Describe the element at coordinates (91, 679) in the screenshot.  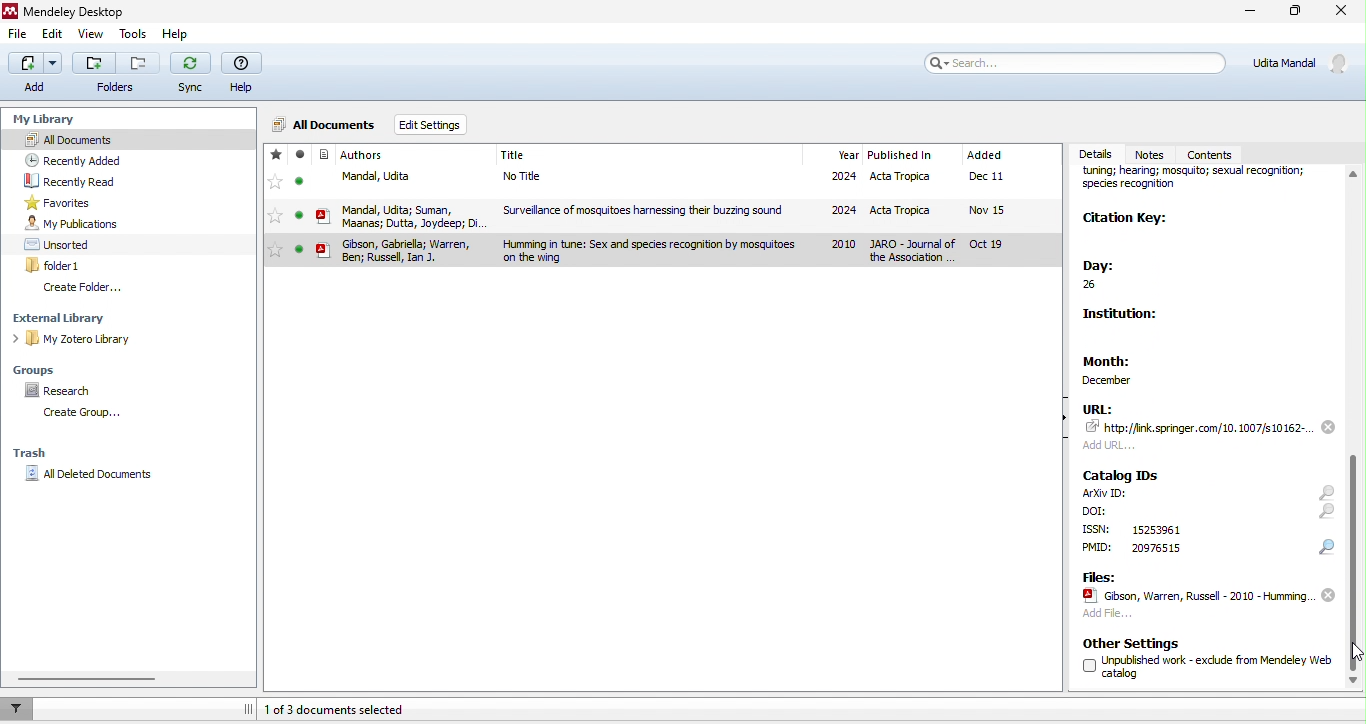
I see `horizontal scroll bar` at that location.